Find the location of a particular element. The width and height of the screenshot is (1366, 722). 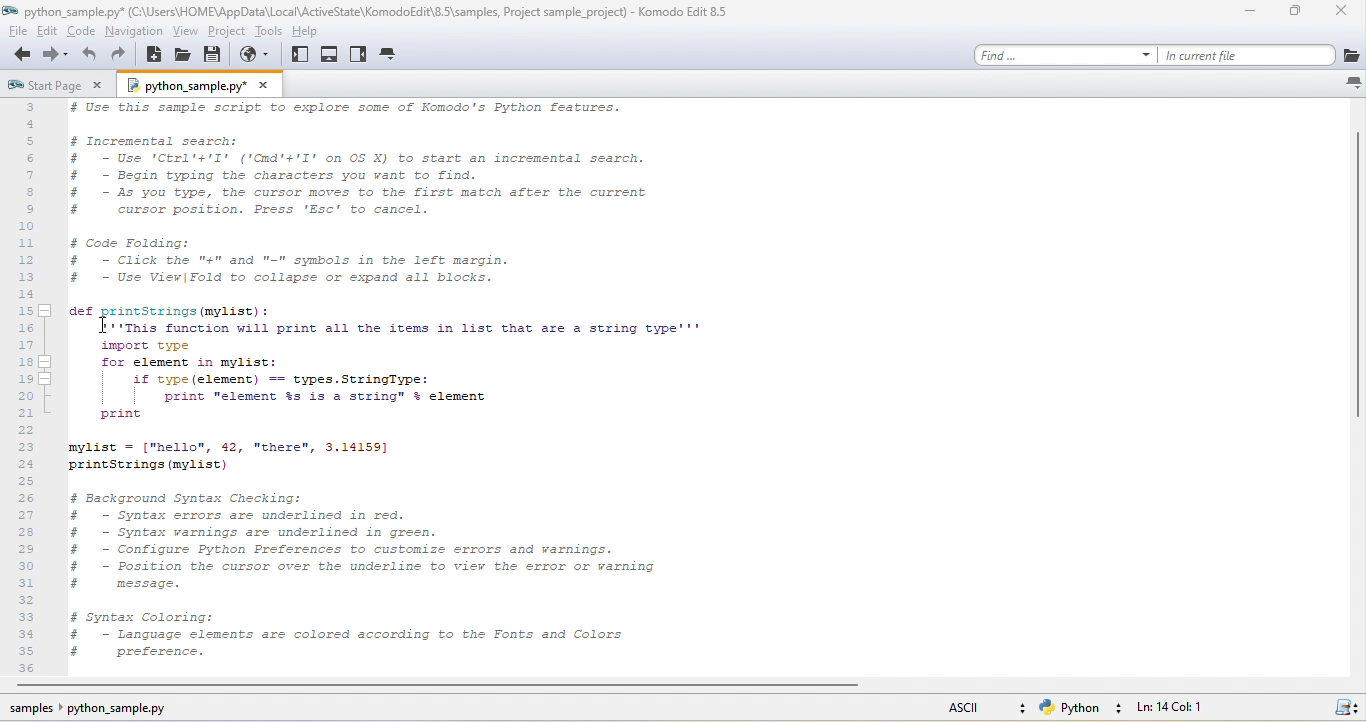

title is located at coordinates (378, 11).